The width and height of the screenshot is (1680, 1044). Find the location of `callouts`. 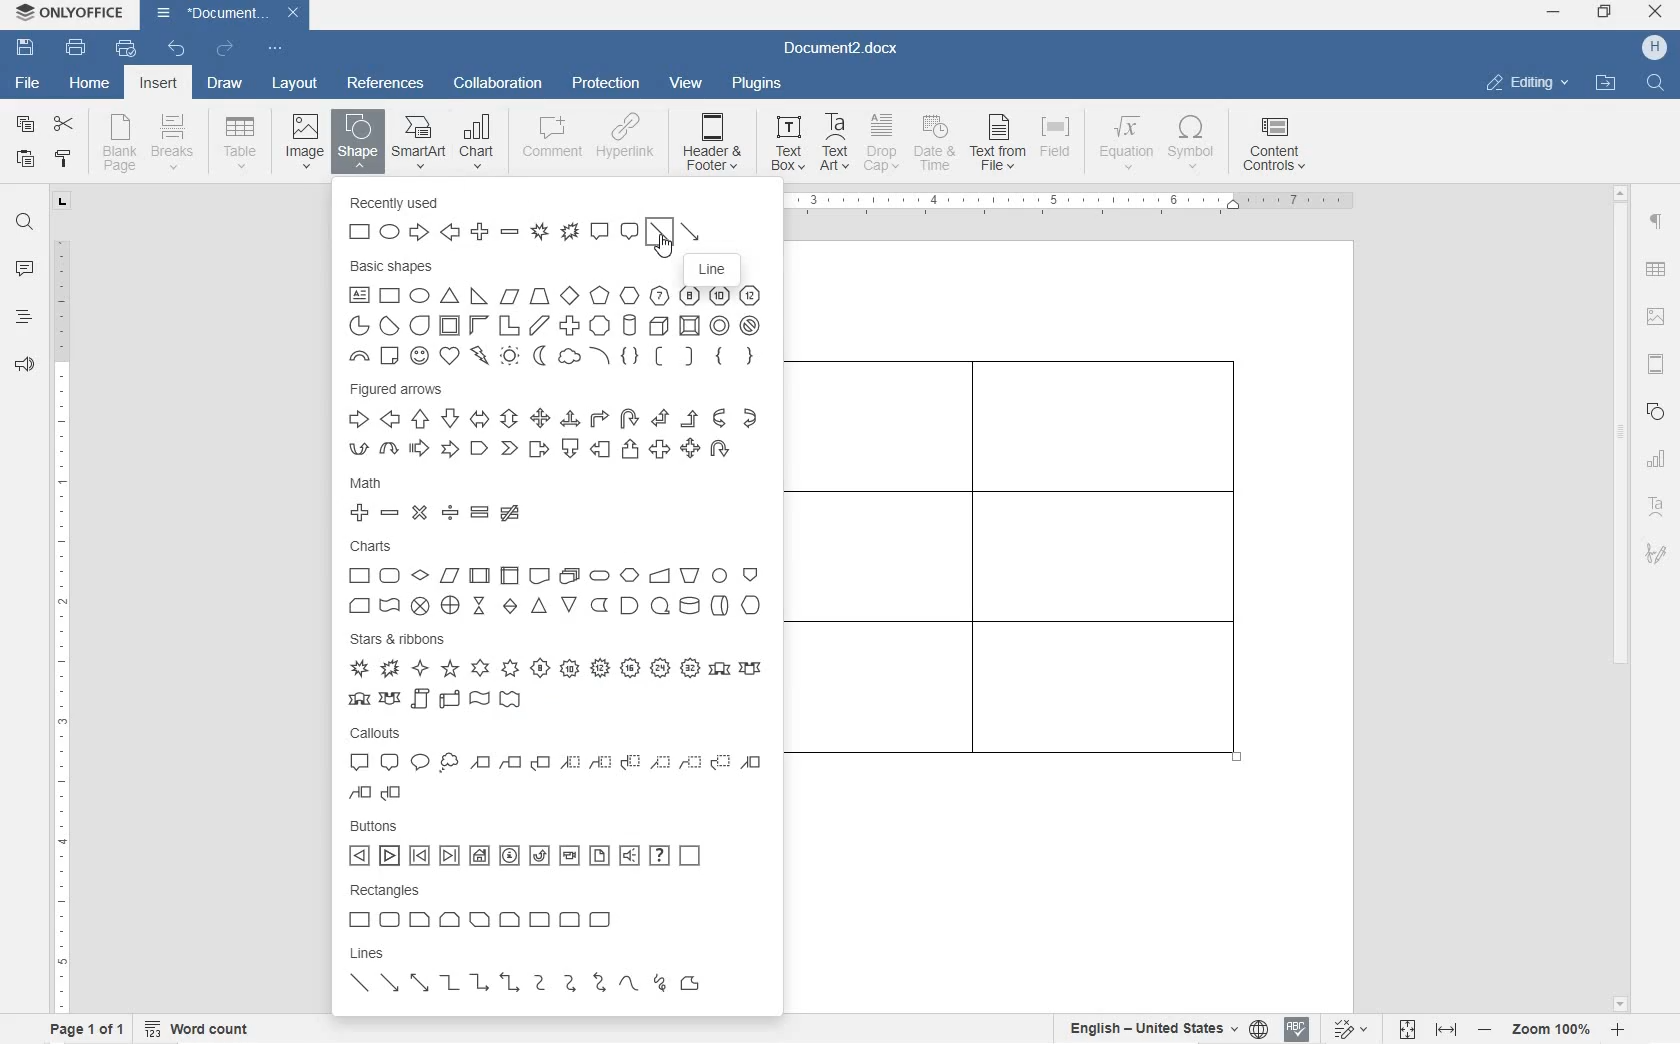

callouts is located at coordinates (553, 765).